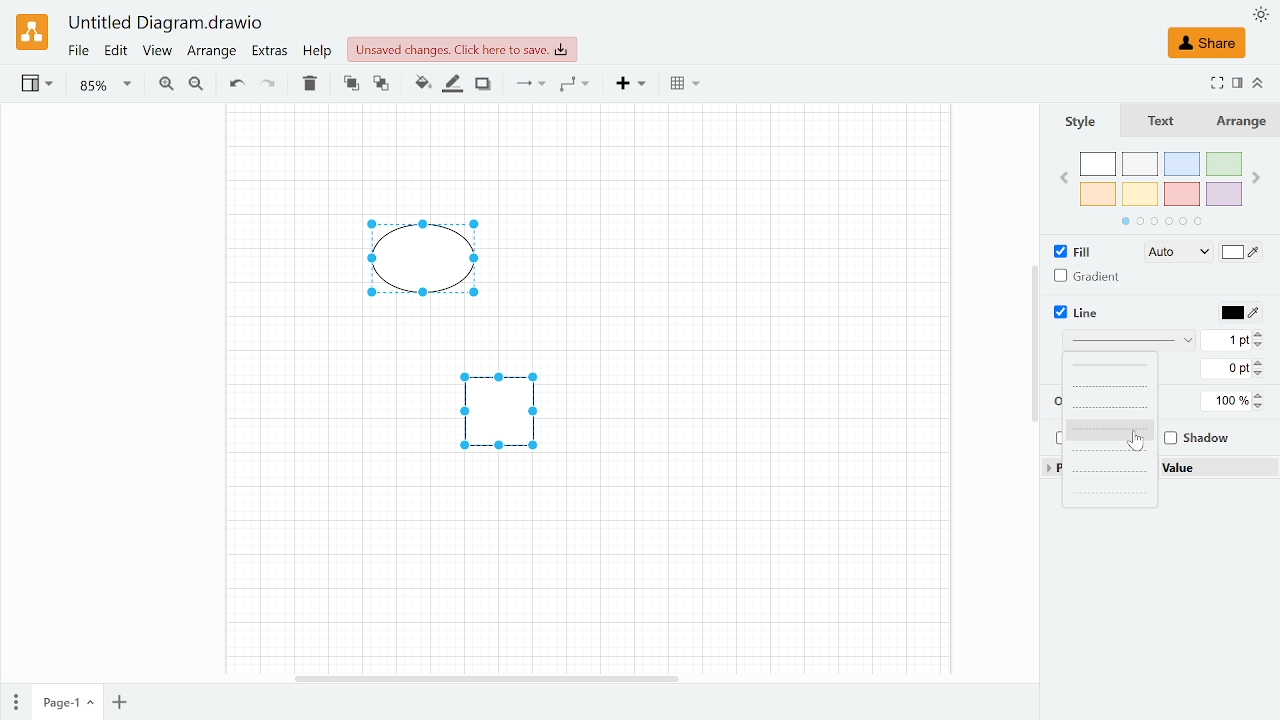 Image resolution: width=1280 pixels, height=720 pixels. Describe the element at coordinates (32, 32) in the screenshot. I see `Draw.io logo` at that location.